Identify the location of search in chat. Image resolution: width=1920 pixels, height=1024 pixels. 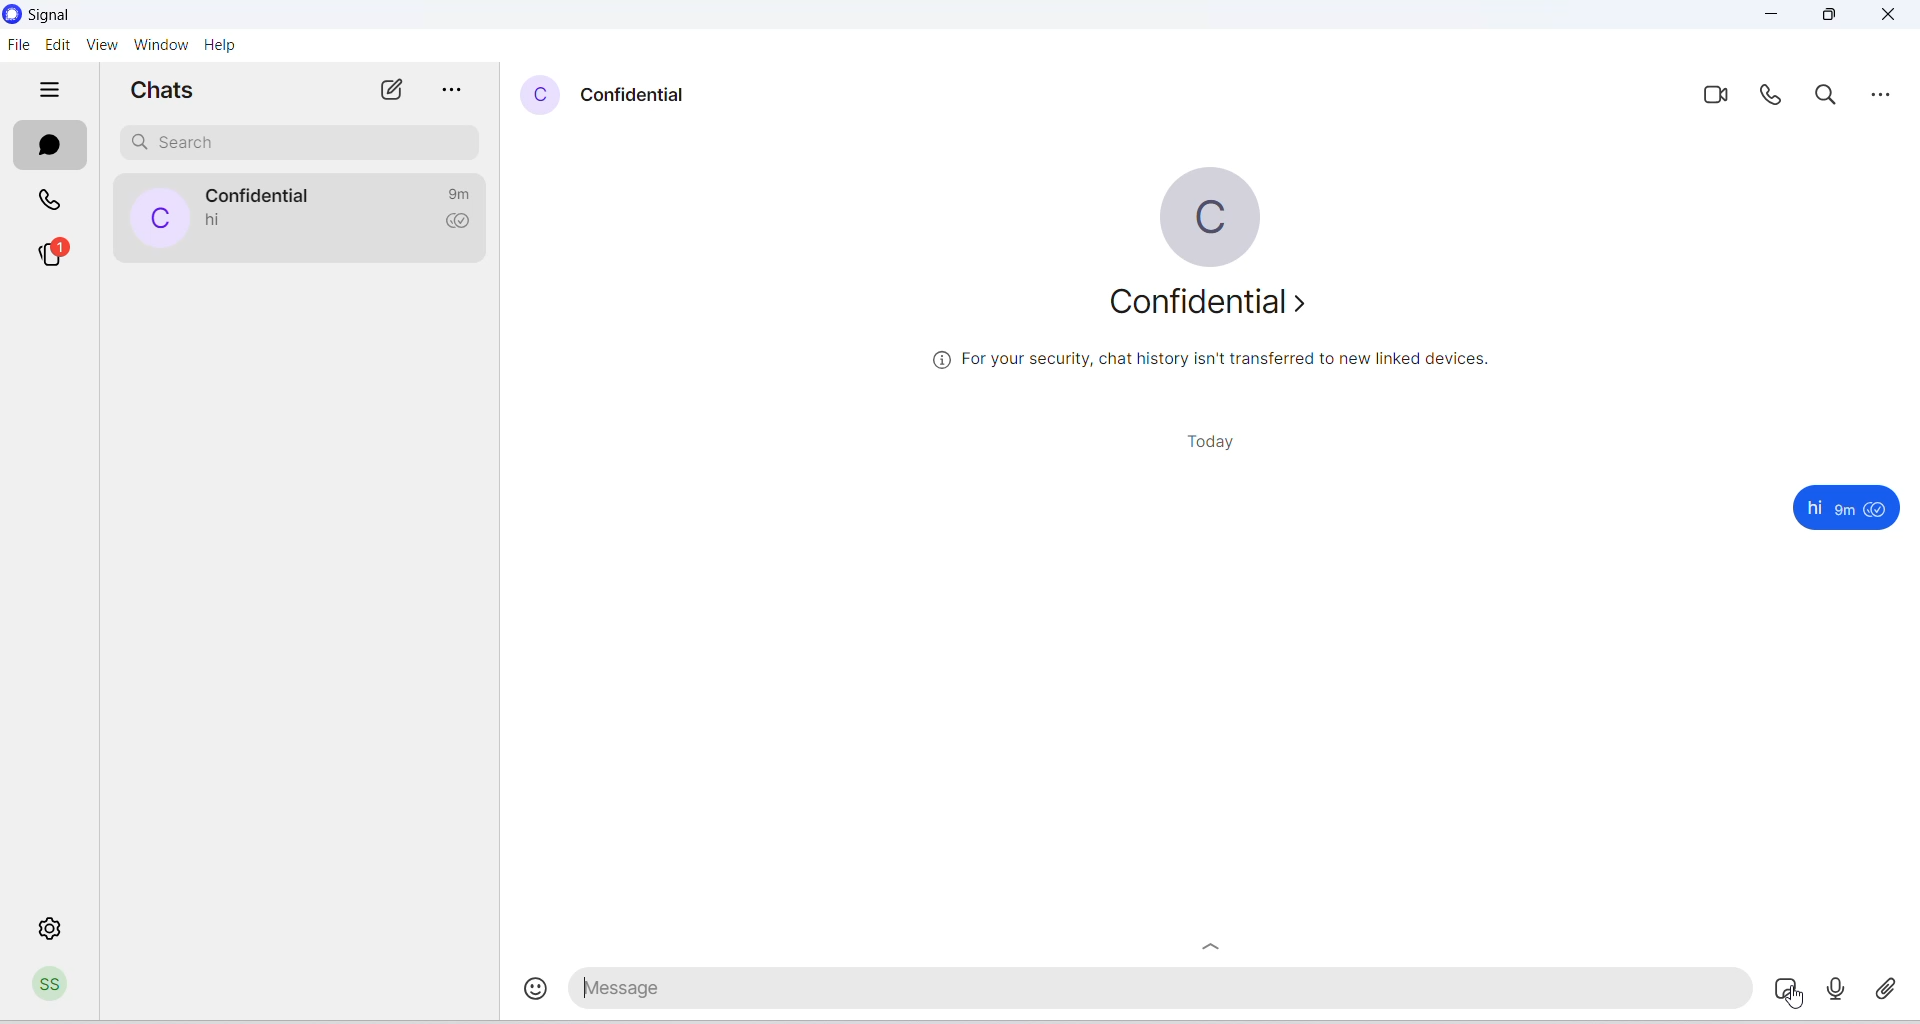
(1832, 97).